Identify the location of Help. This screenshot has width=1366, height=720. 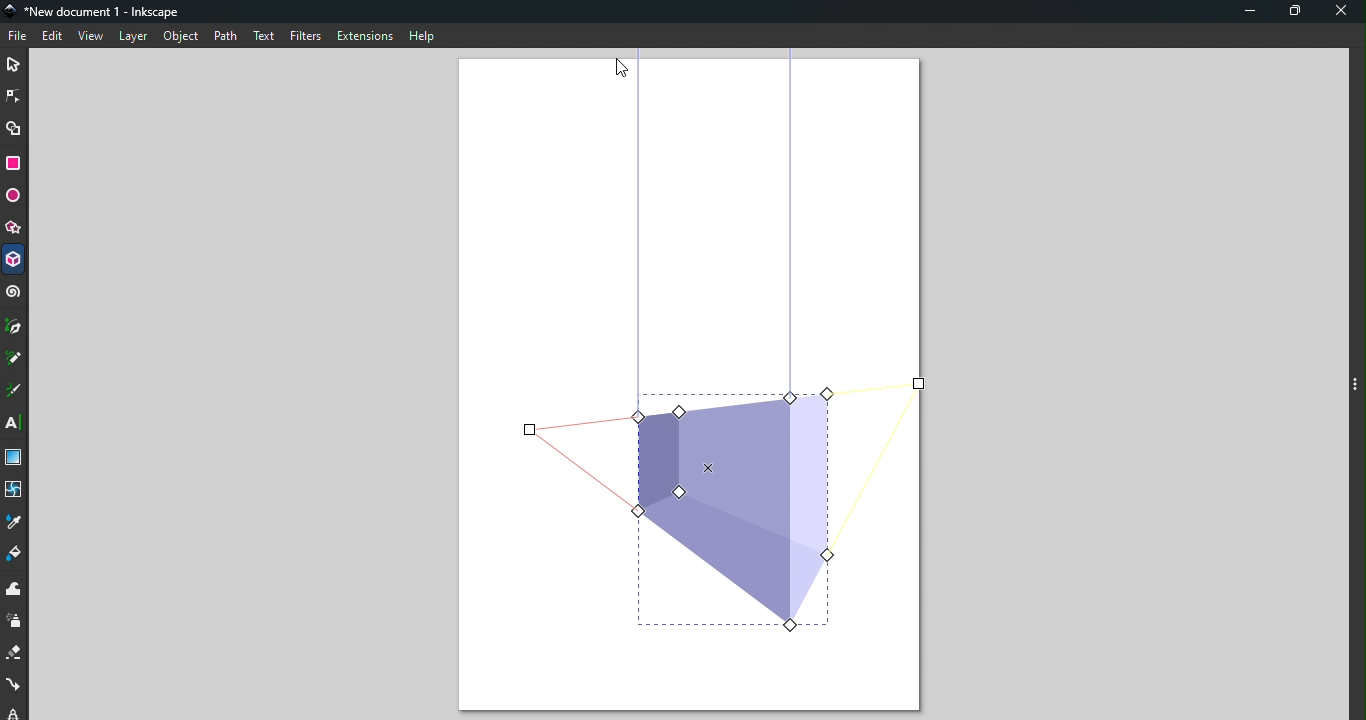
(423, 36).